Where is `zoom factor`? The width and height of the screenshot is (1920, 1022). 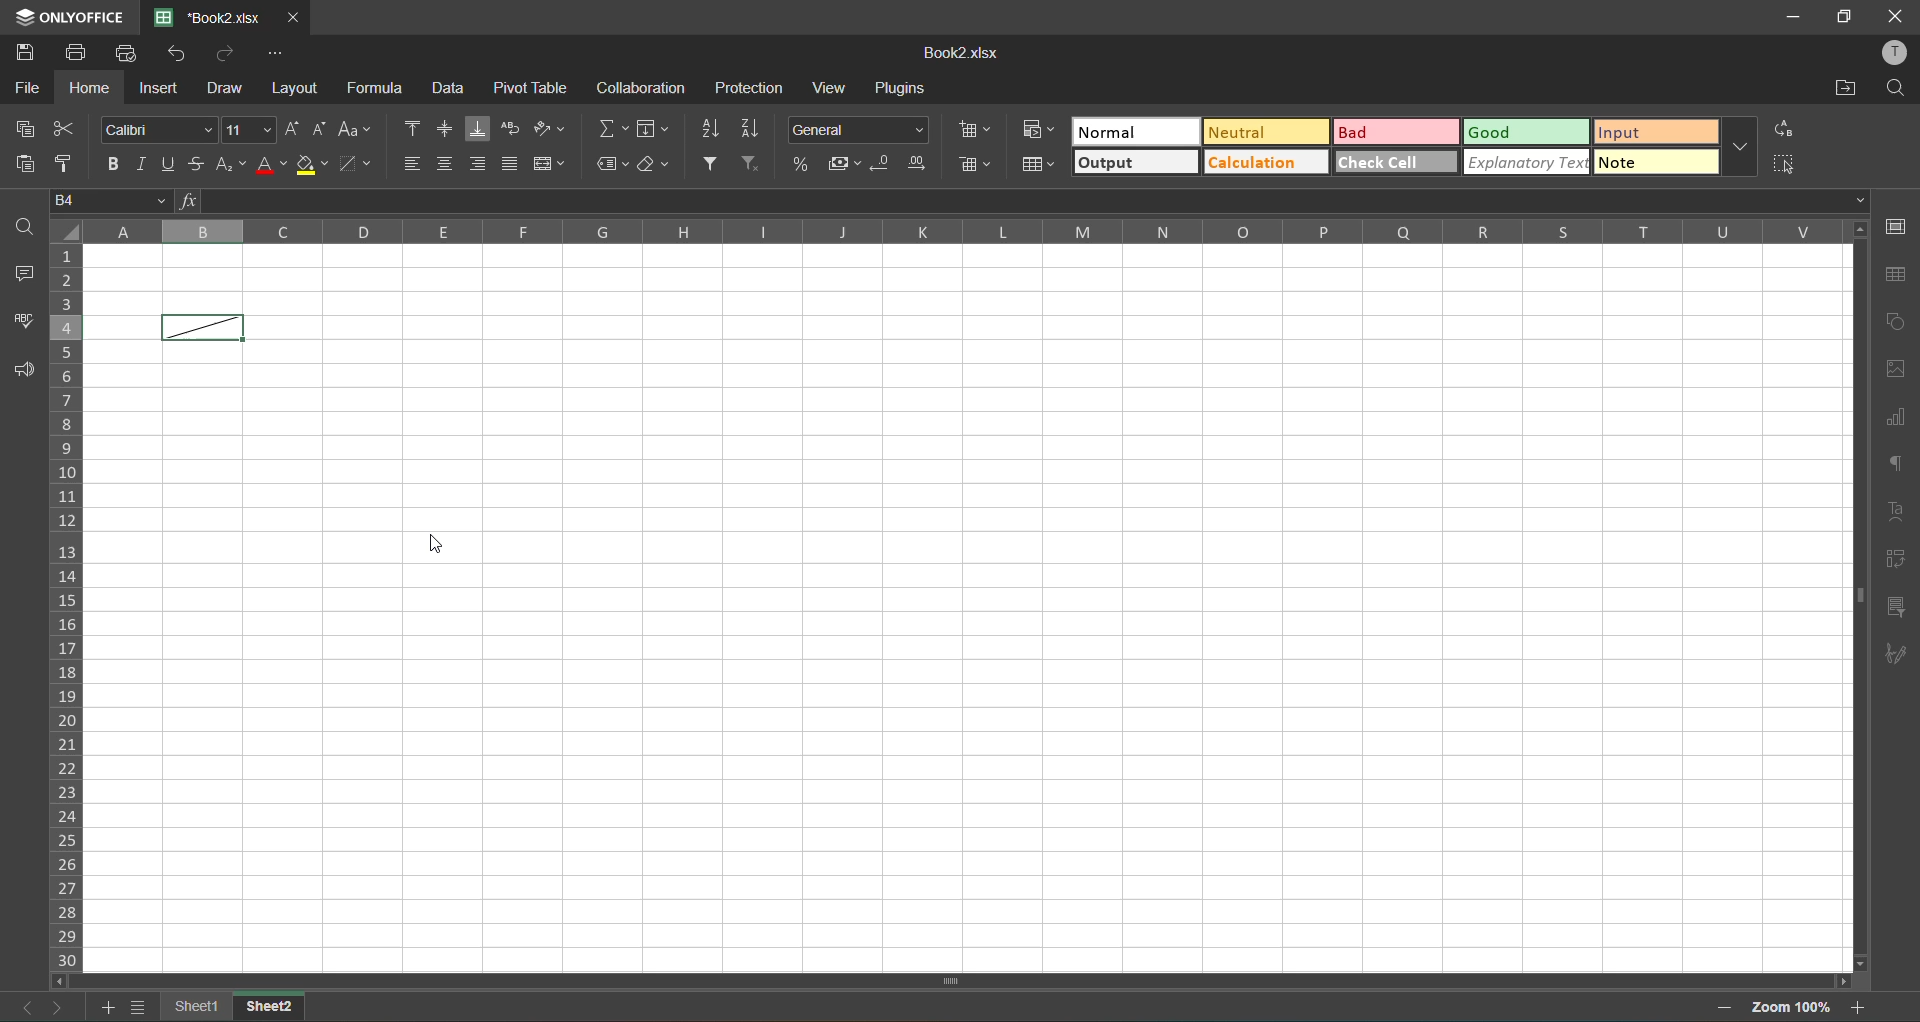
zoom factor is located at coordinates (1793, 1004).